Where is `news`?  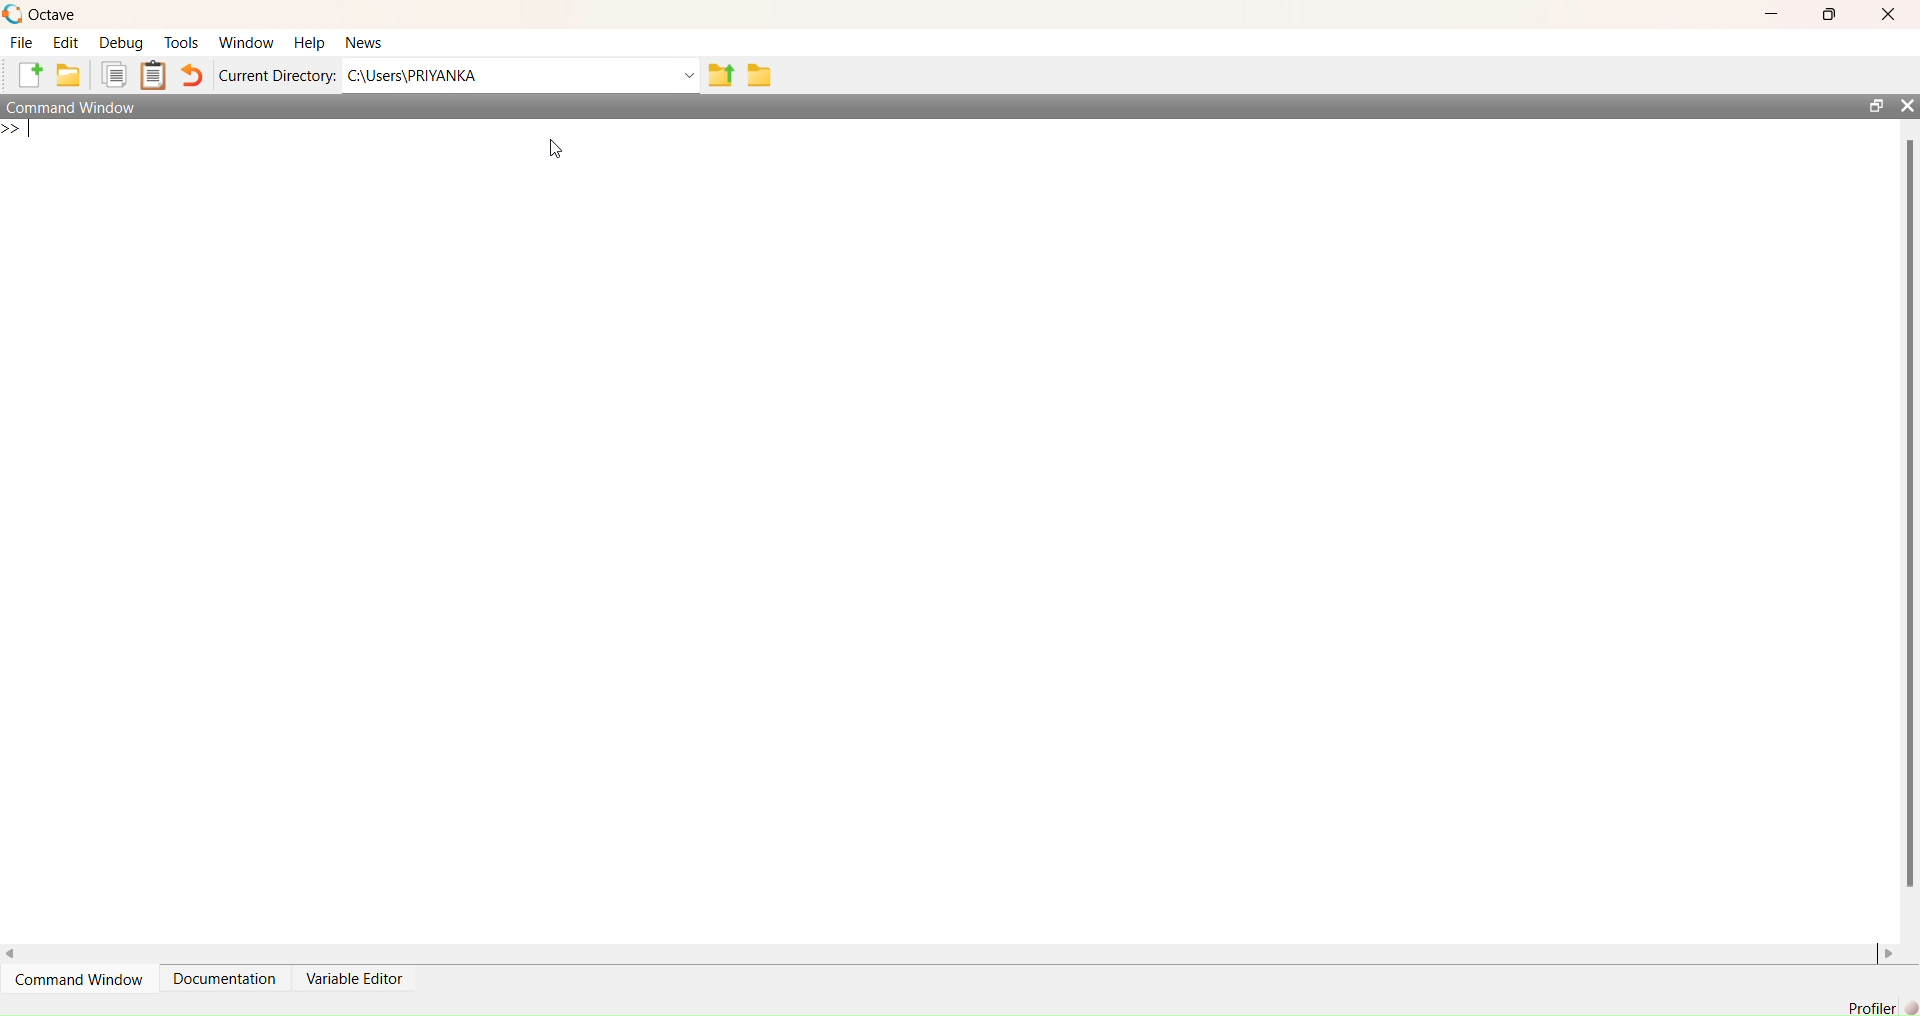 news is located at coordinates (365, 43).